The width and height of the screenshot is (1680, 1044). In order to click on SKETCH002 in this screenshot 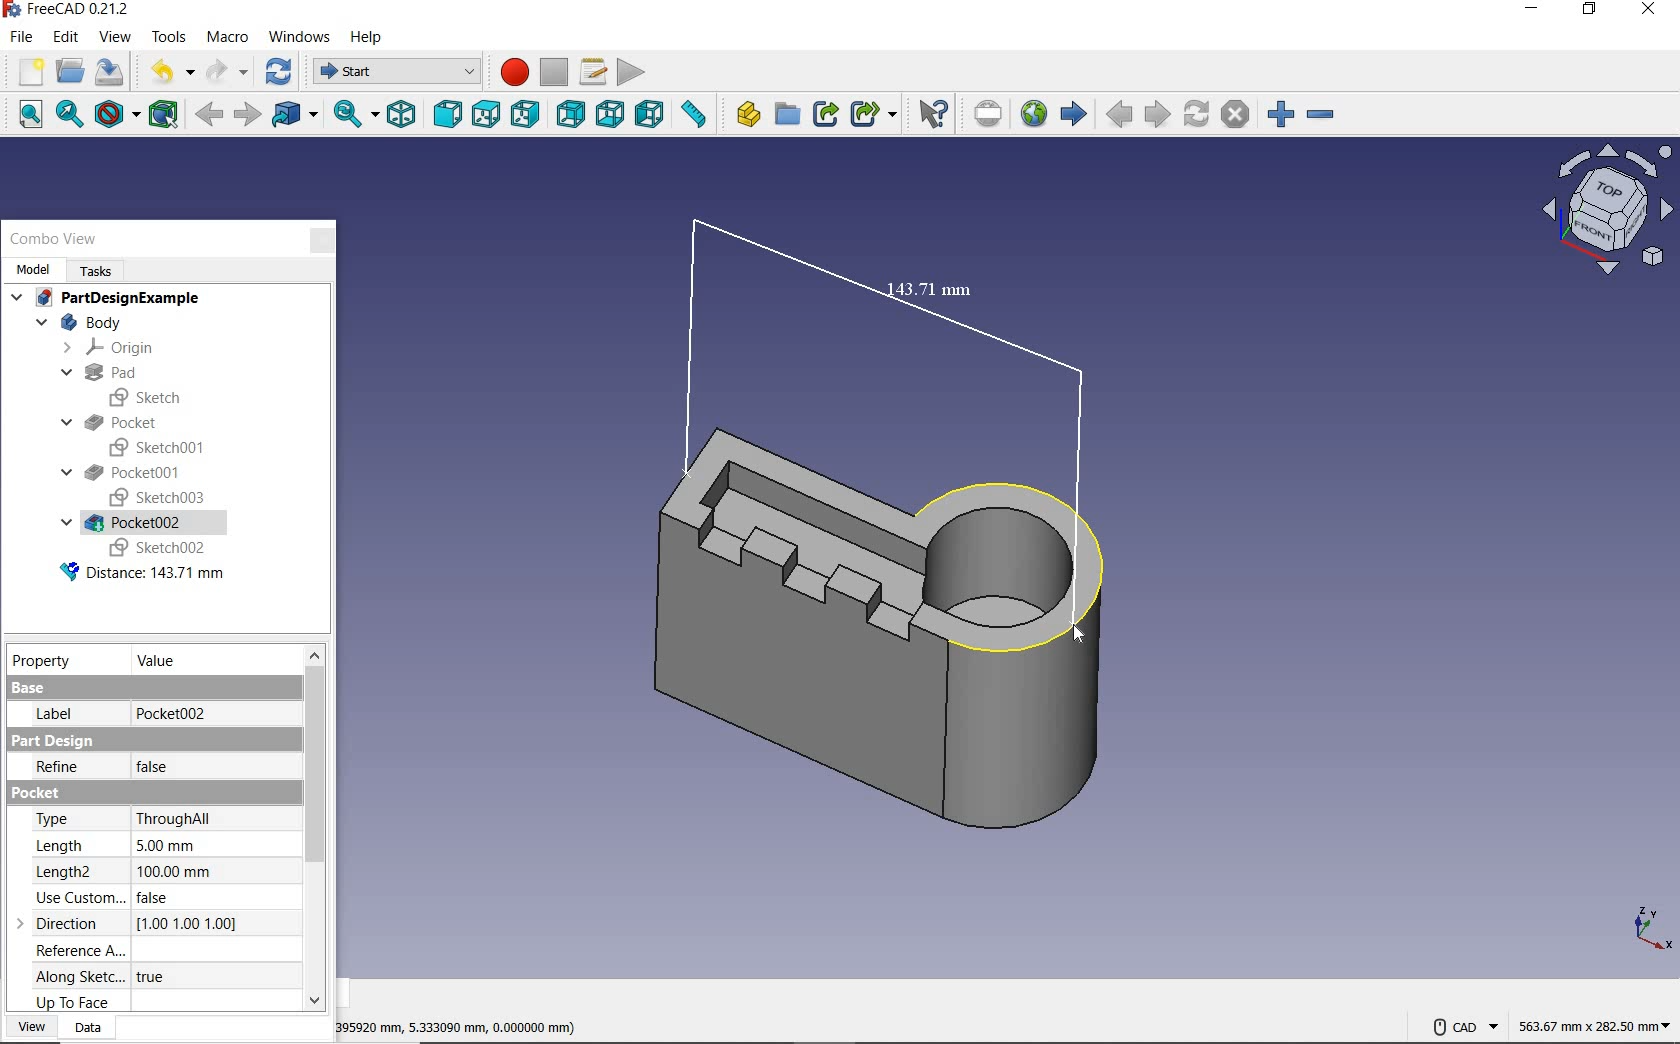, I will do `click(158, 549)`.